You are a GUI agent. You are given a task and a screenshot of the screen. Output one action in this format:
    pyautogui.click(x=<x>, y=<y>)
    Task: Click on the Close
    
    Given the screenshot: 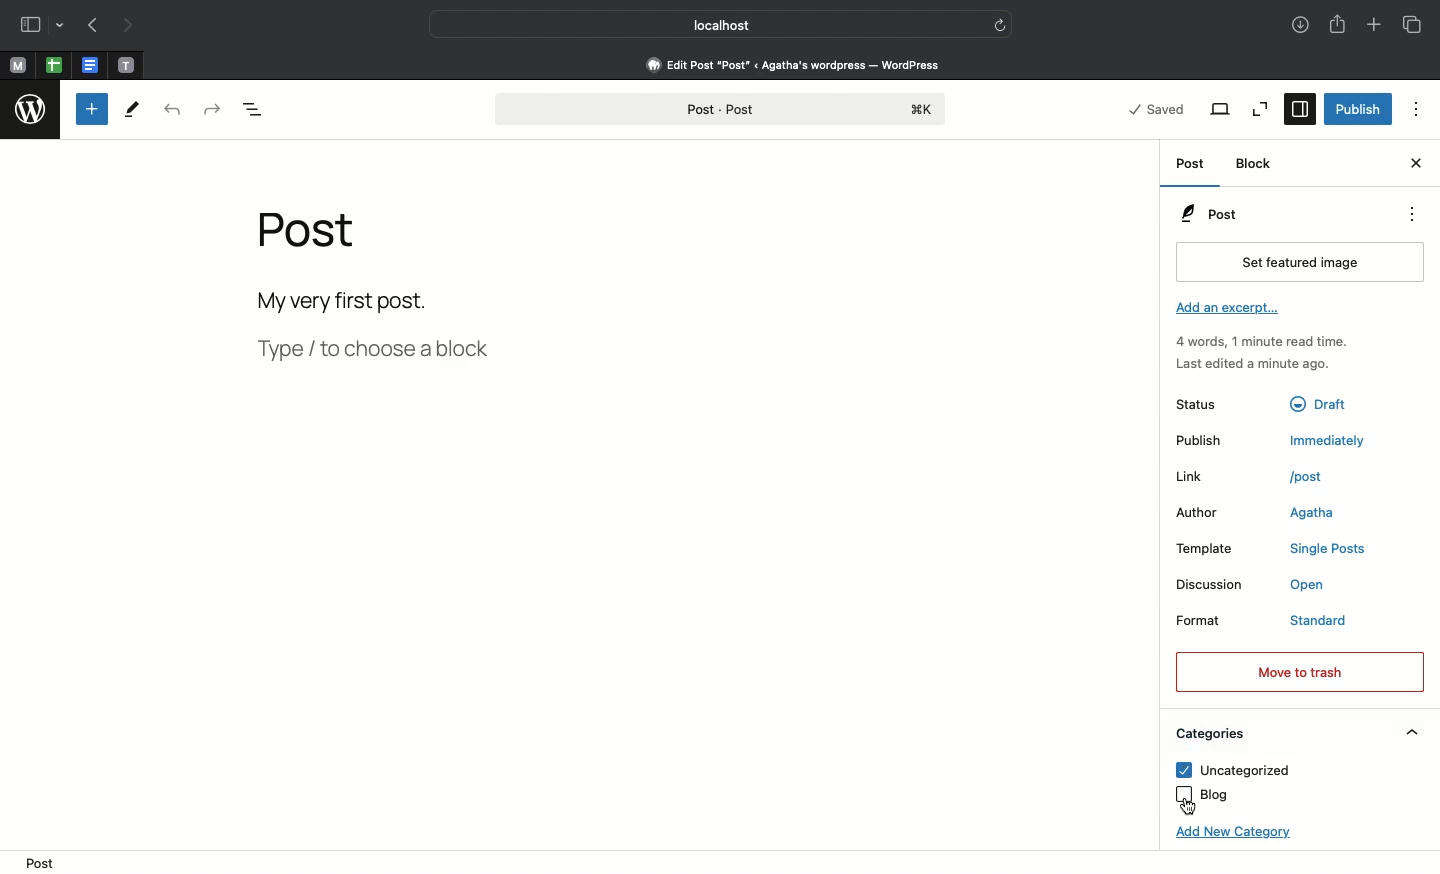 What is the action you would take?
    pyautogui.click(x=1414, y=165)
    